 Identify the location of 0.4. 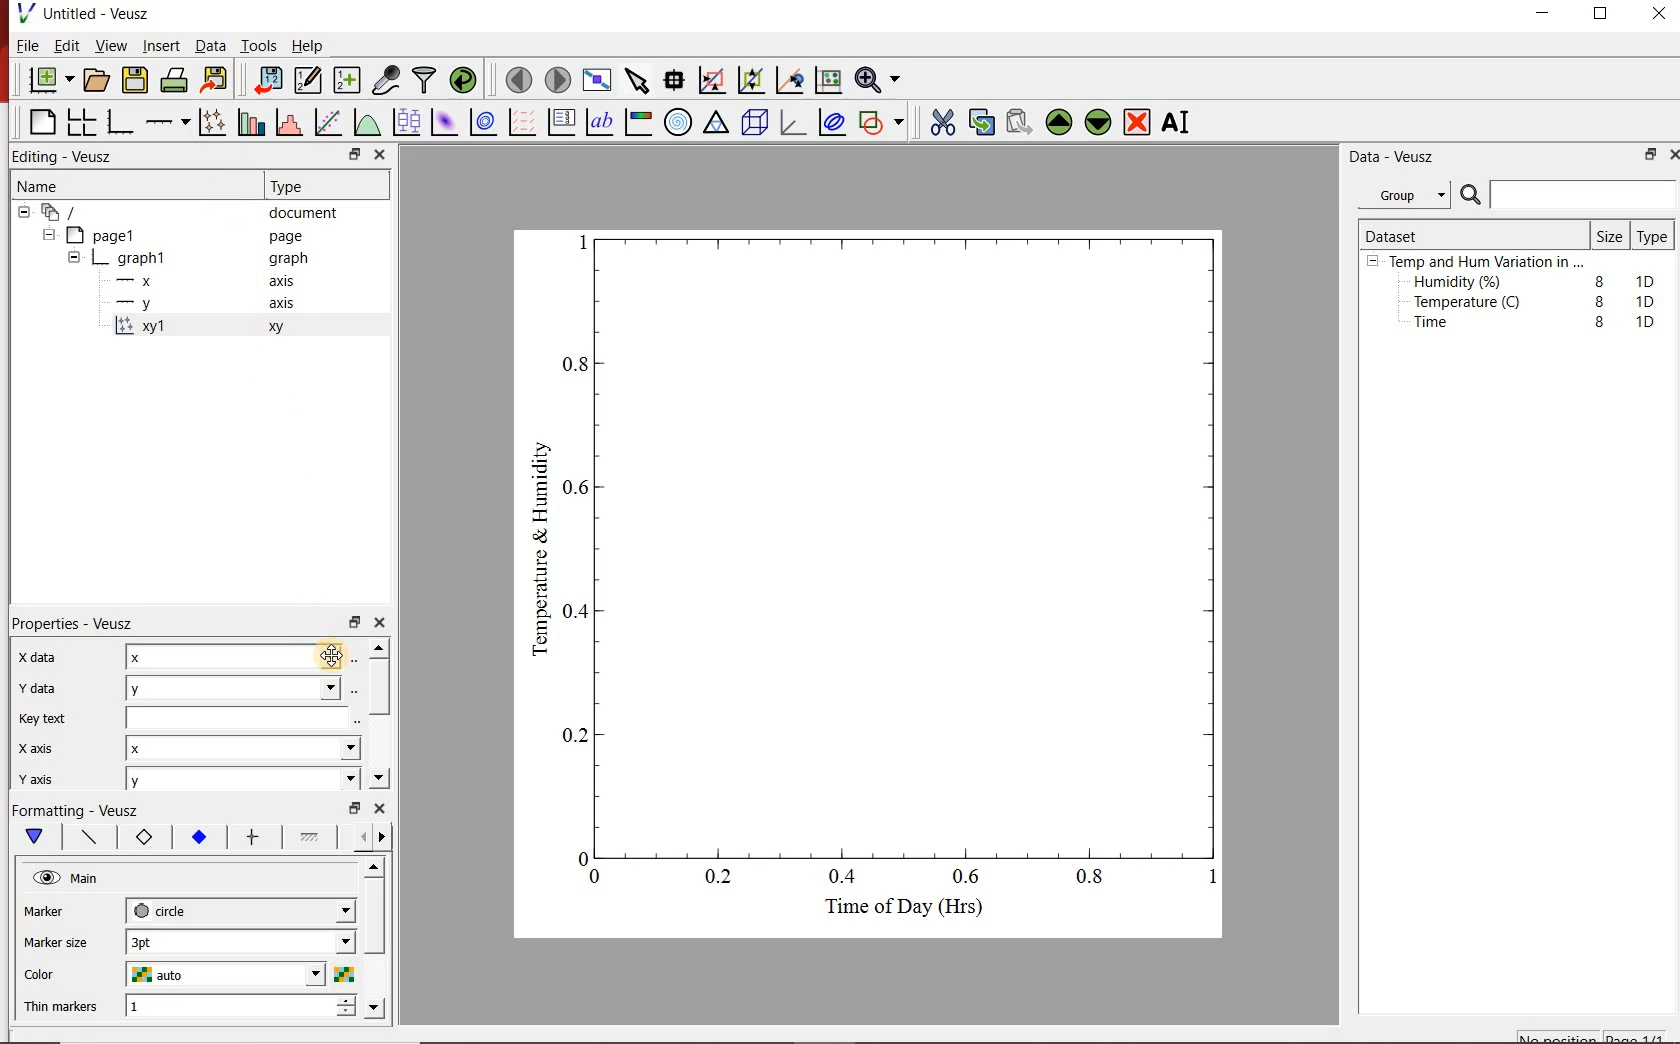
(845, 878).